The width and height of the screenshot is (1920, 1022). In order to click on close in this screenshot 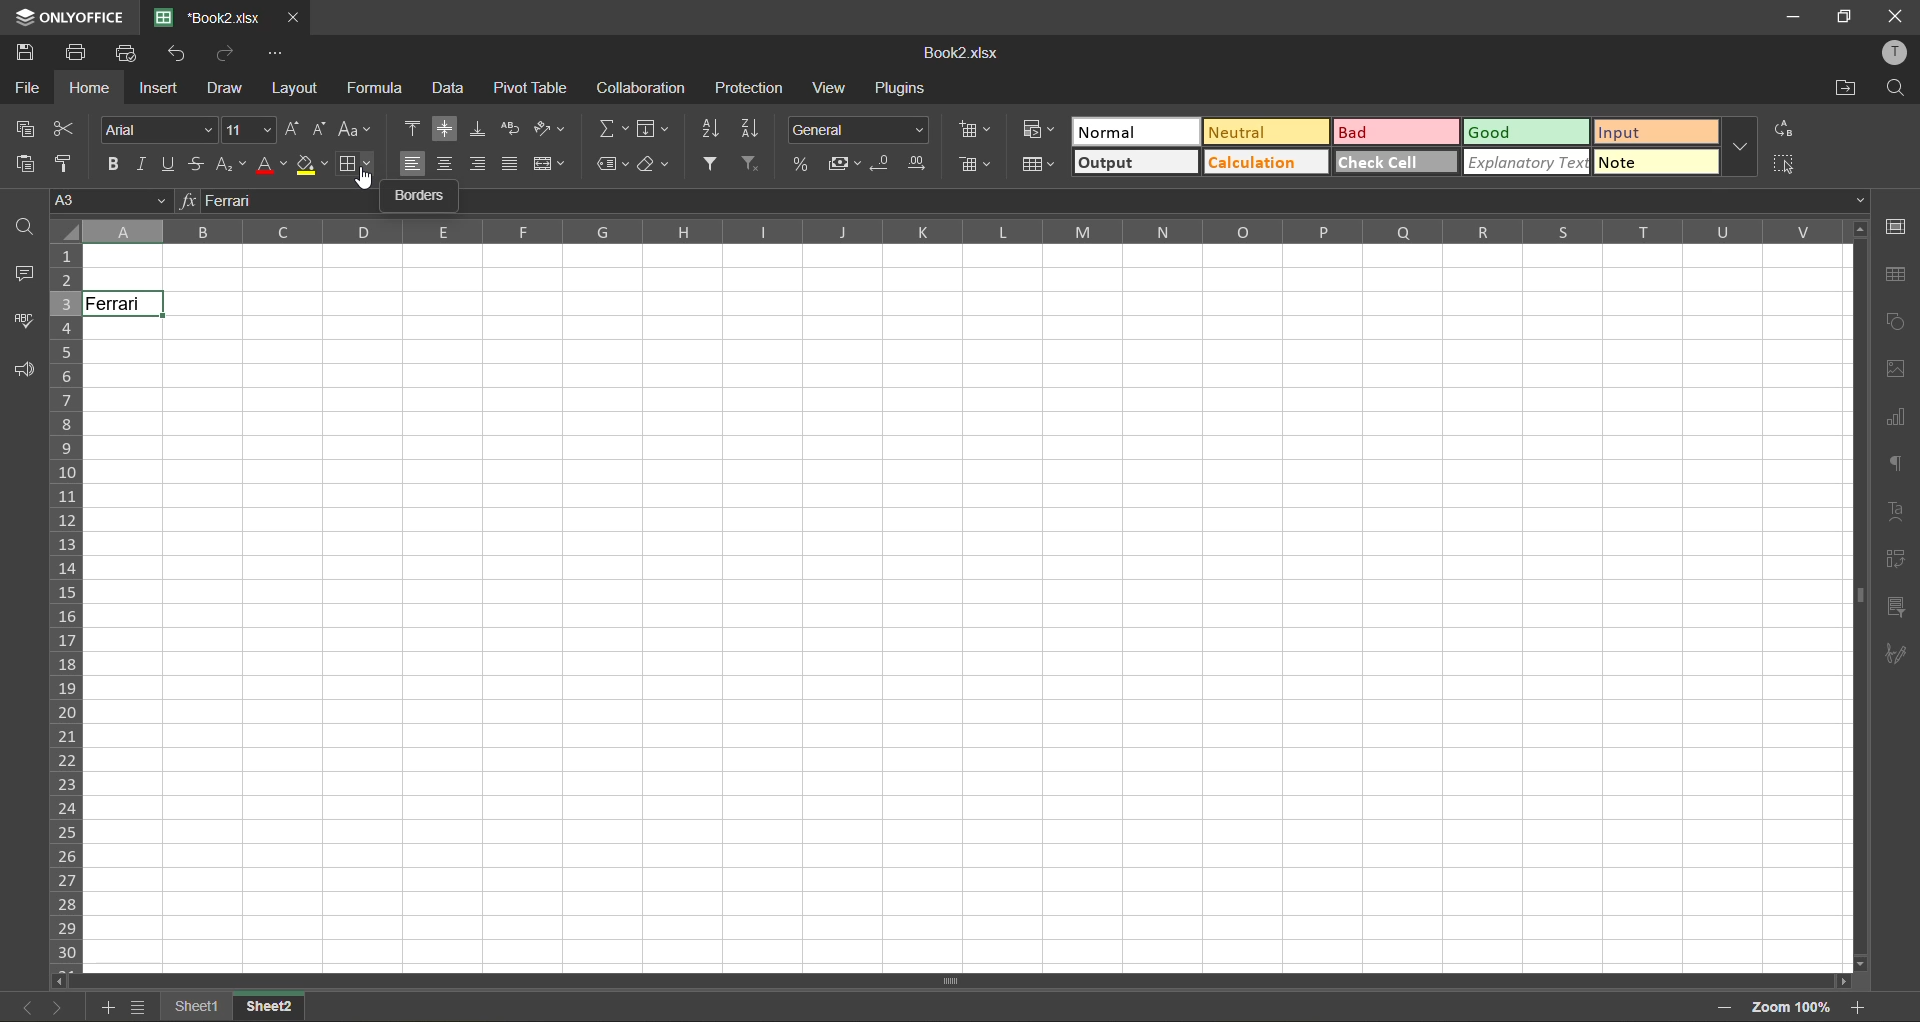, I will do `click(294, 18)`.